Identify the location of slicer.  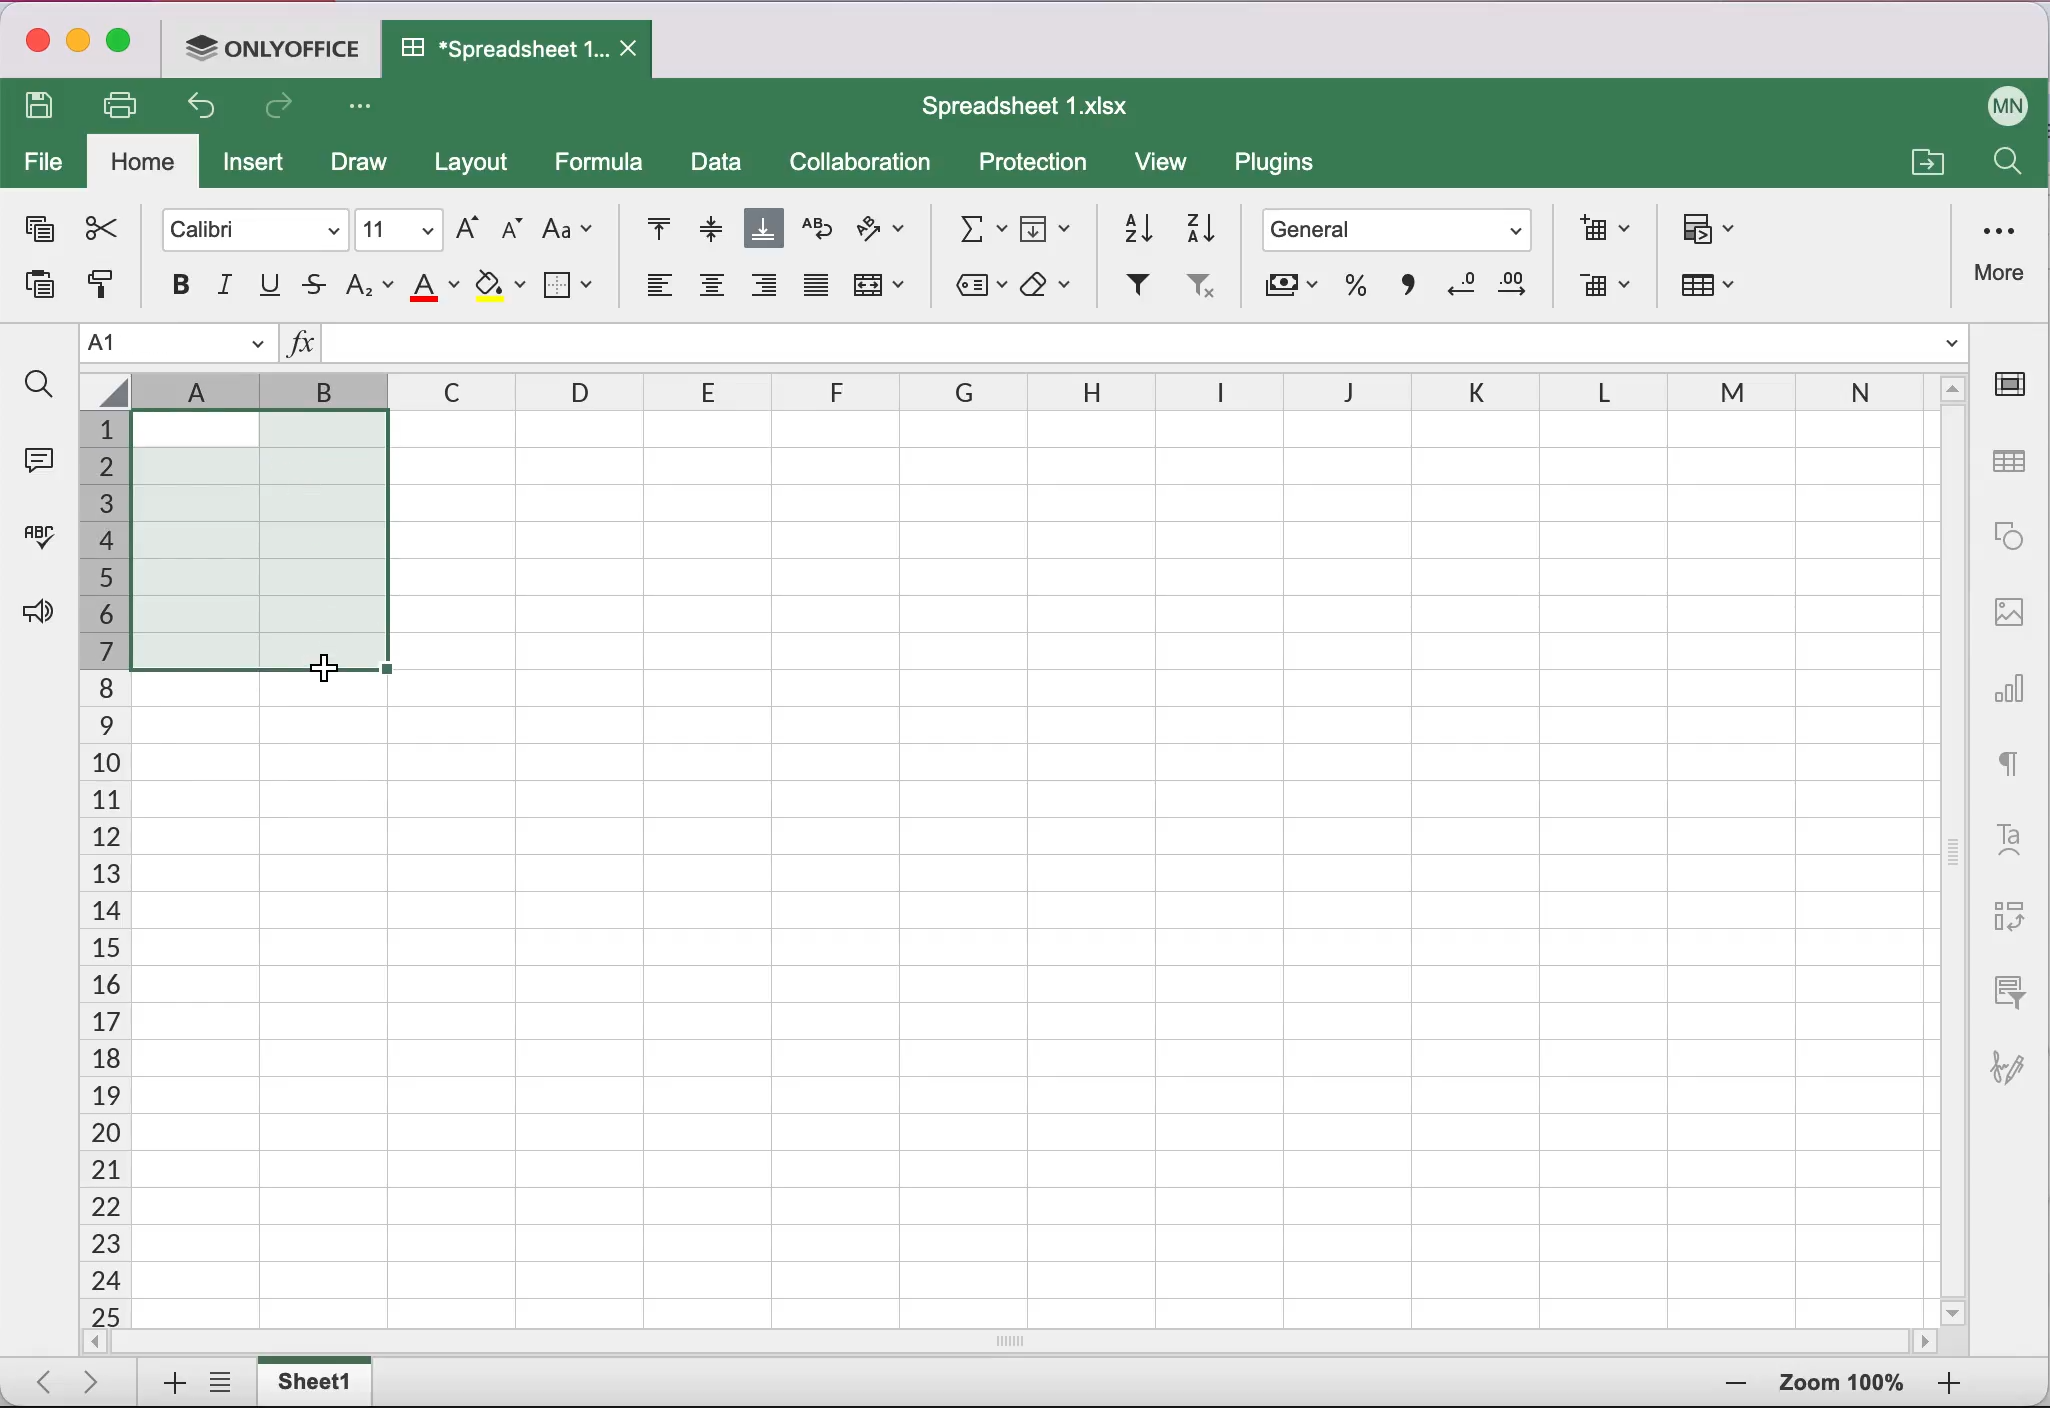
(2005, 990).